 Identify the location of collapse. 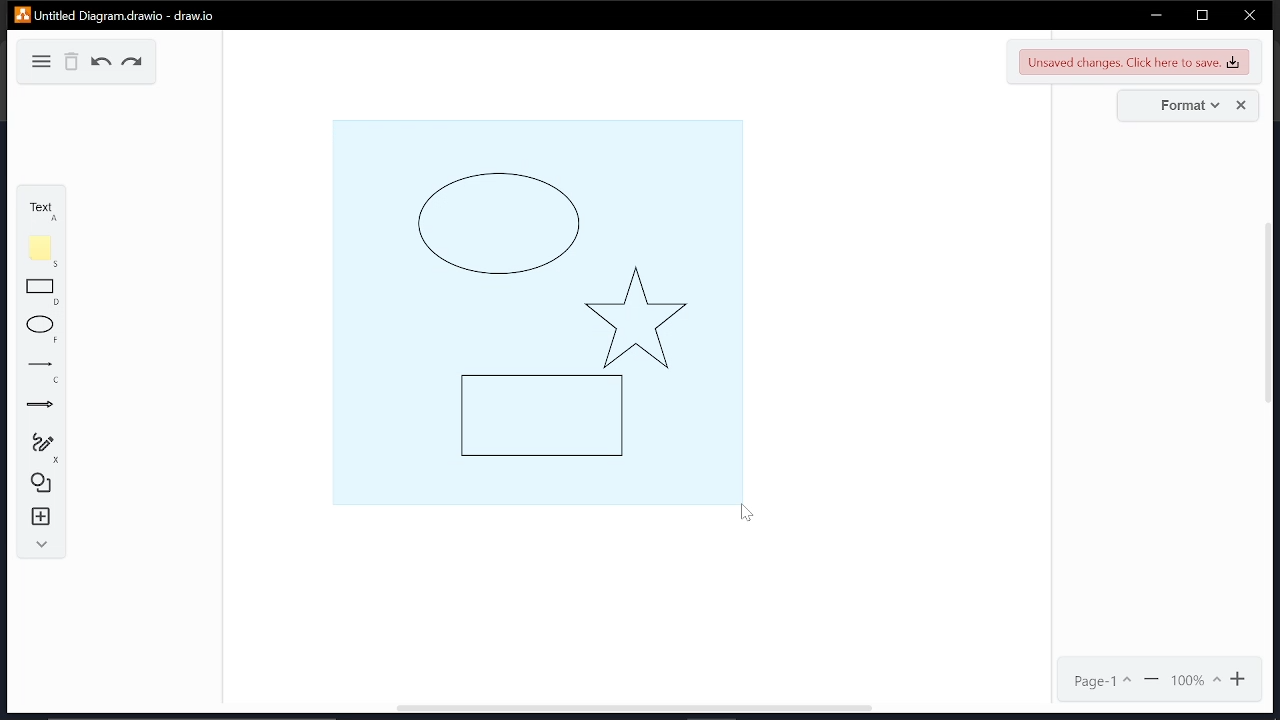
(39, 545).